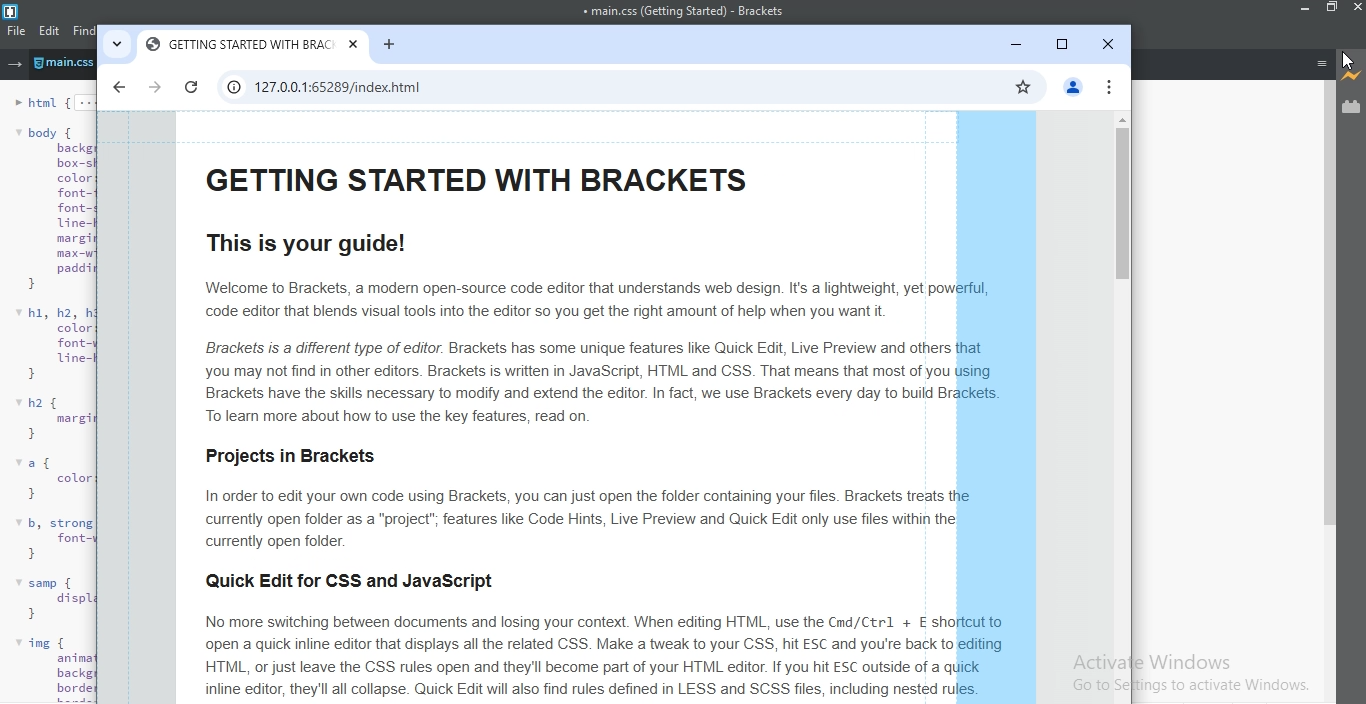 This screenshot has height=704, width=1366. I want to click on menu, so click(1320, 65).